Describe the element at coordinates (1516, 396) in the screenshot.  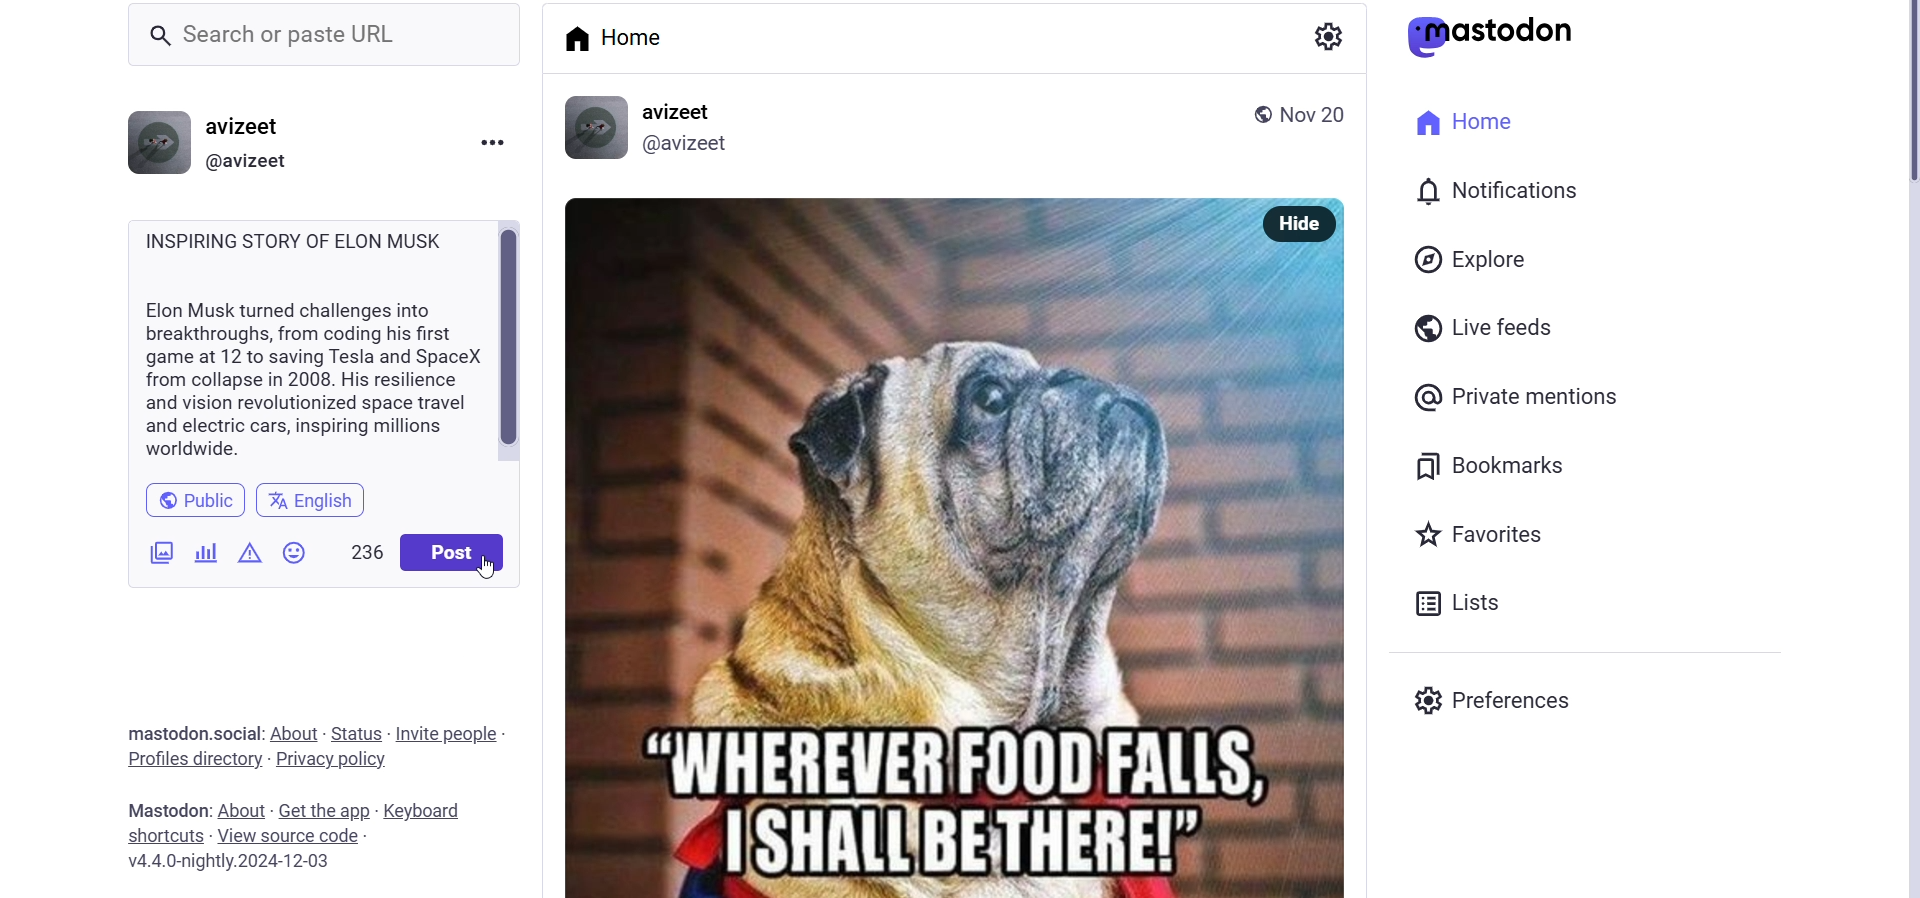
I see `private mentions` at that location.